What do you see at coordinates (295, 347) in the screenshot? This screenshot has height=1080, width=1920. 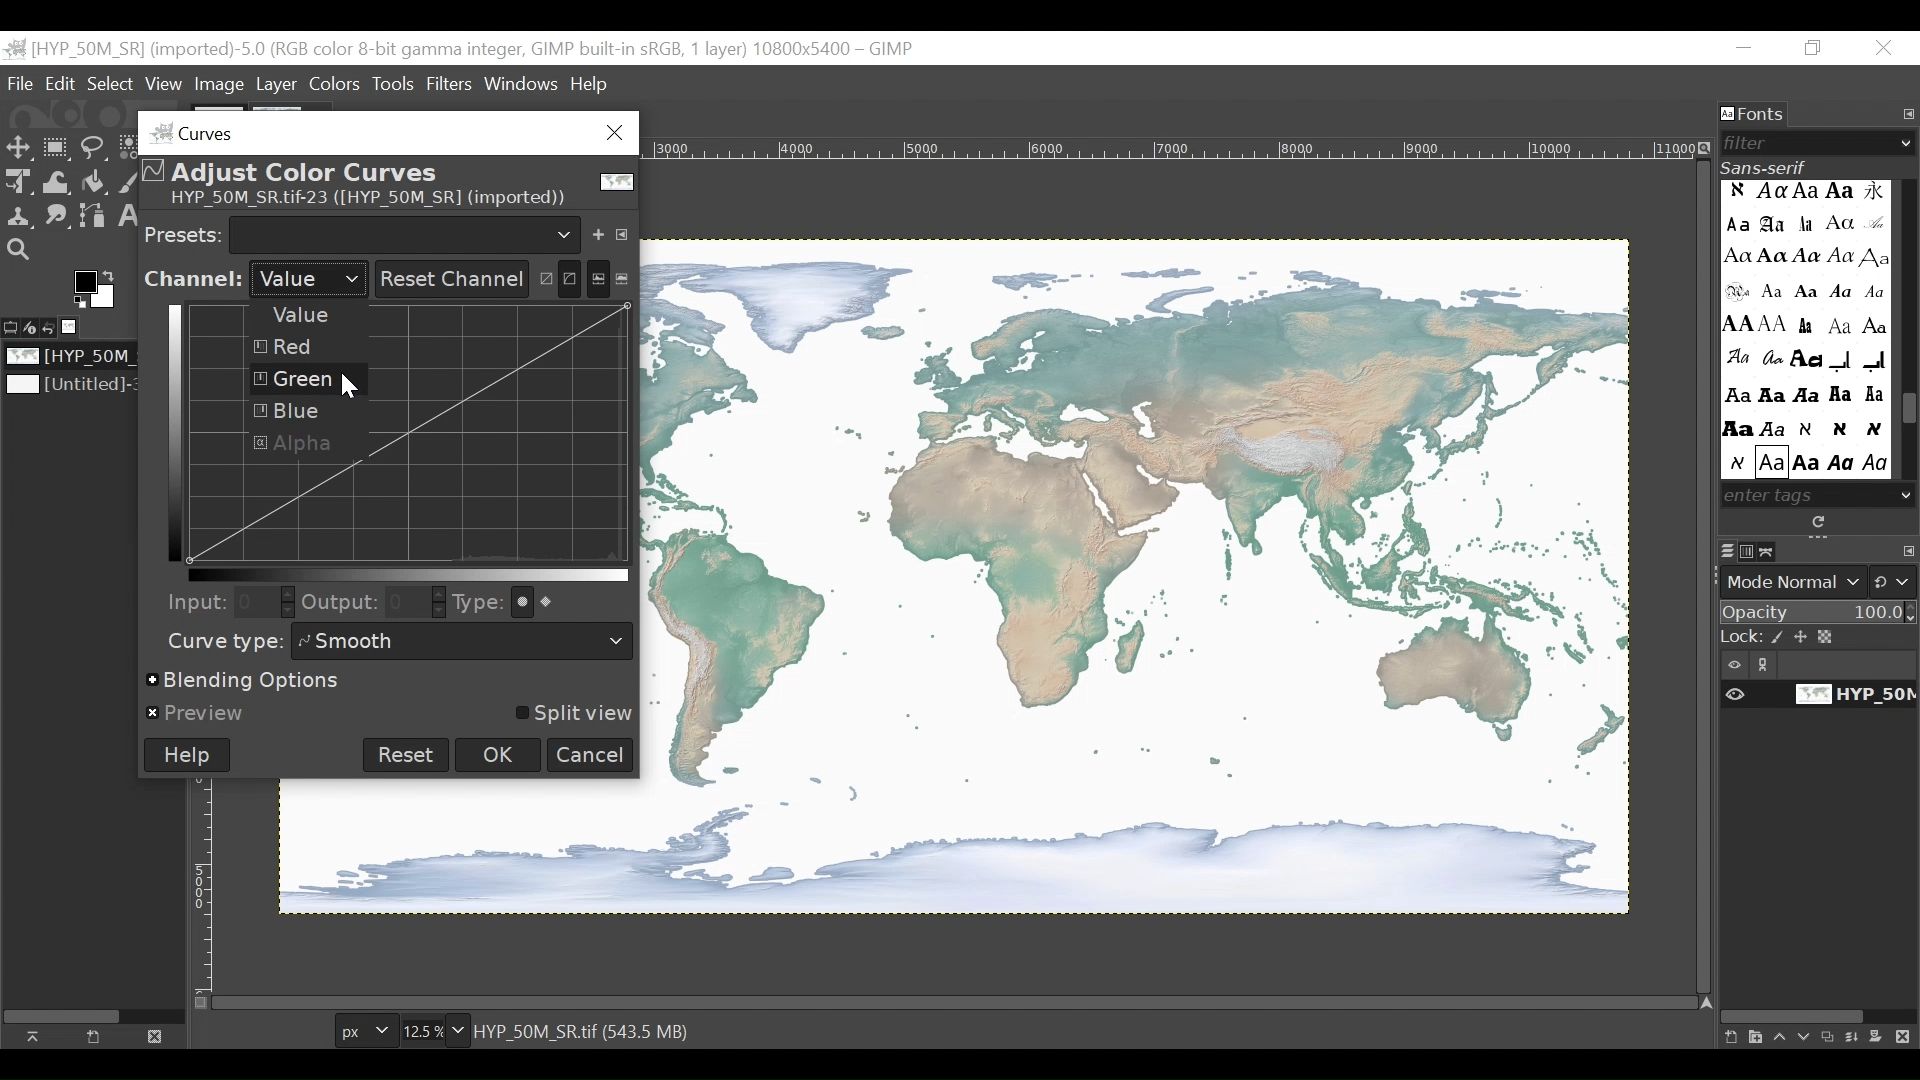 I see `Red` at bounding box center [295, 347].